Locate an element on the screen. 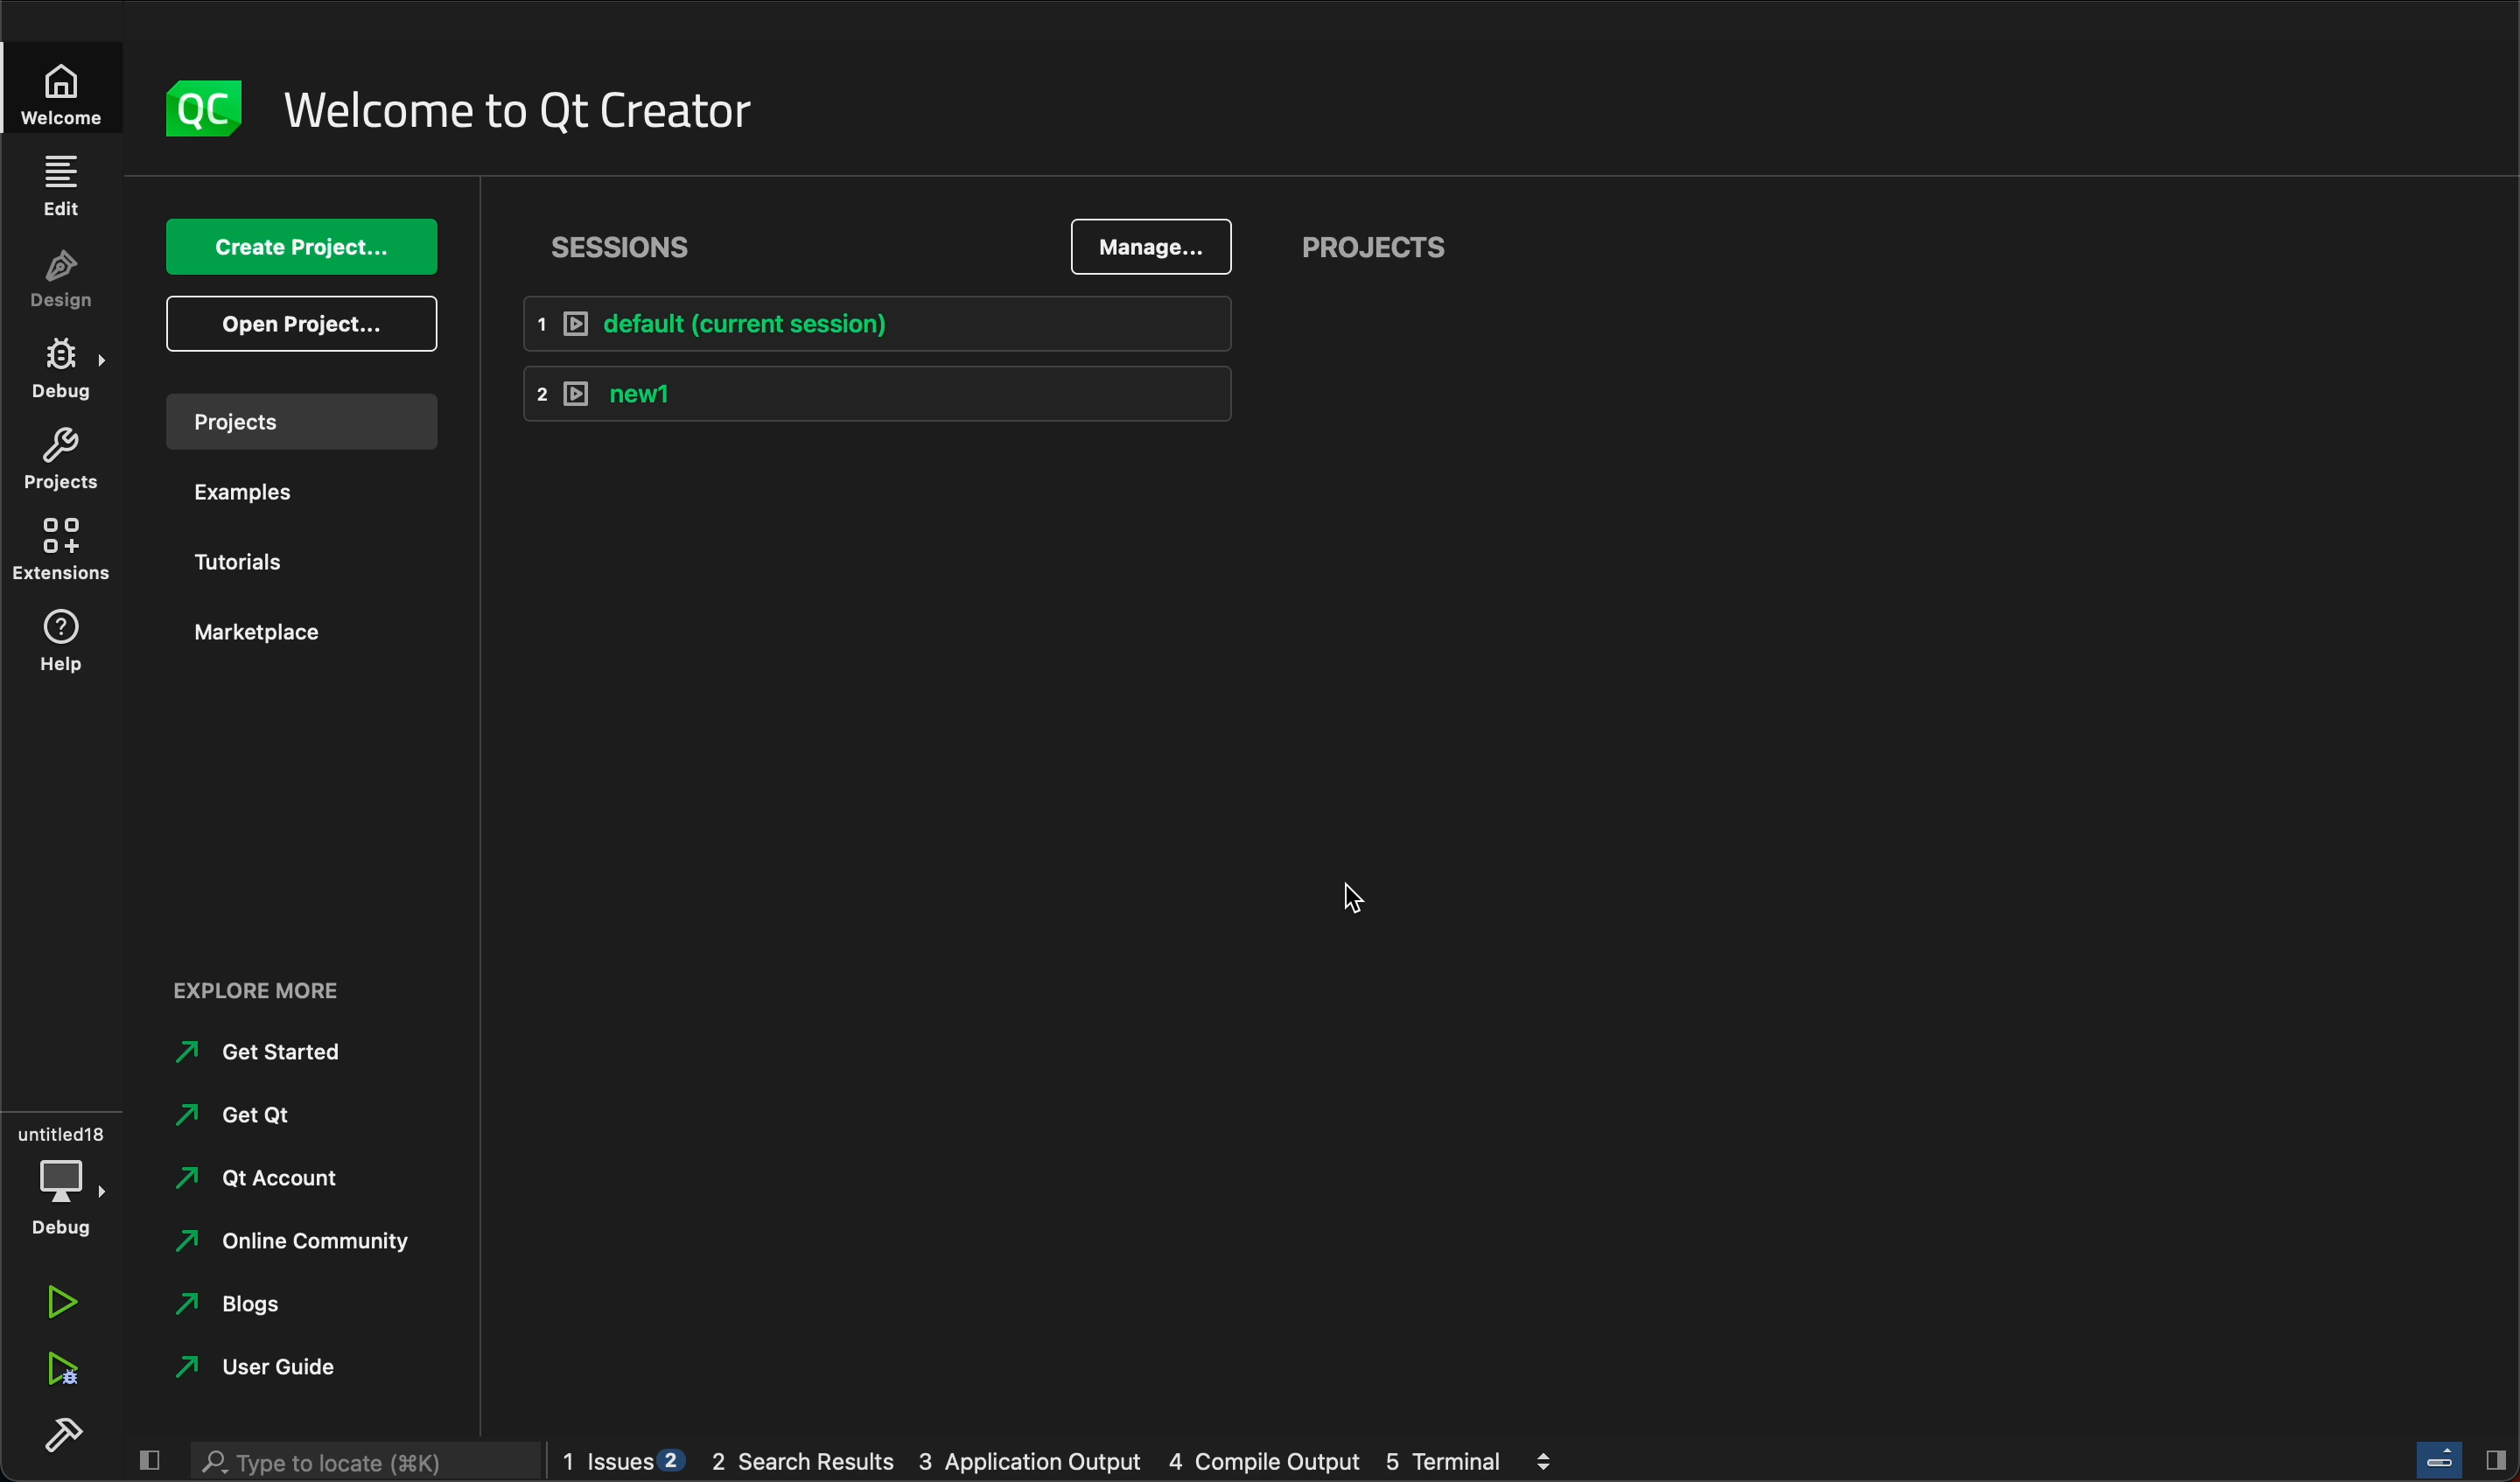  sessions is located at coordinates (631, 247).